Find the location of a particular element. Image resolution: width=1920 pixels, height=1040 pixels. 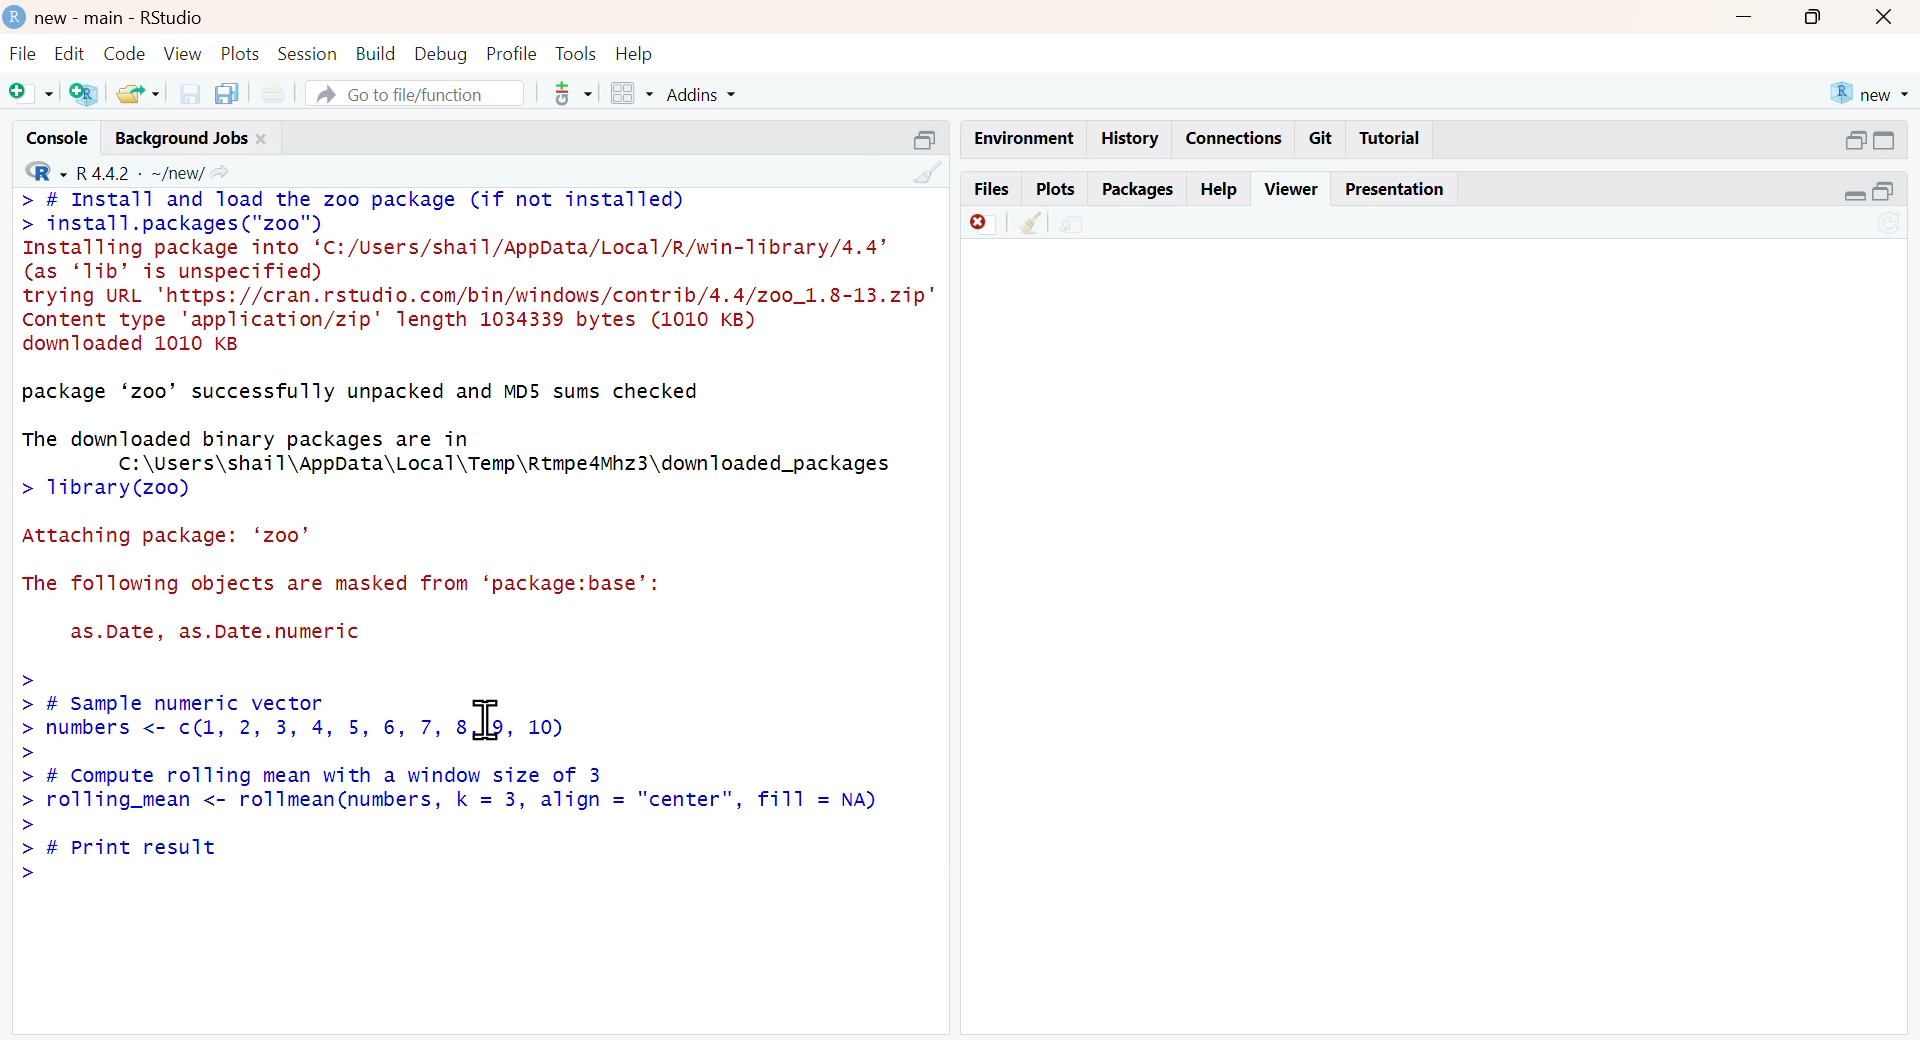

close is located at coordinates (262, 140).